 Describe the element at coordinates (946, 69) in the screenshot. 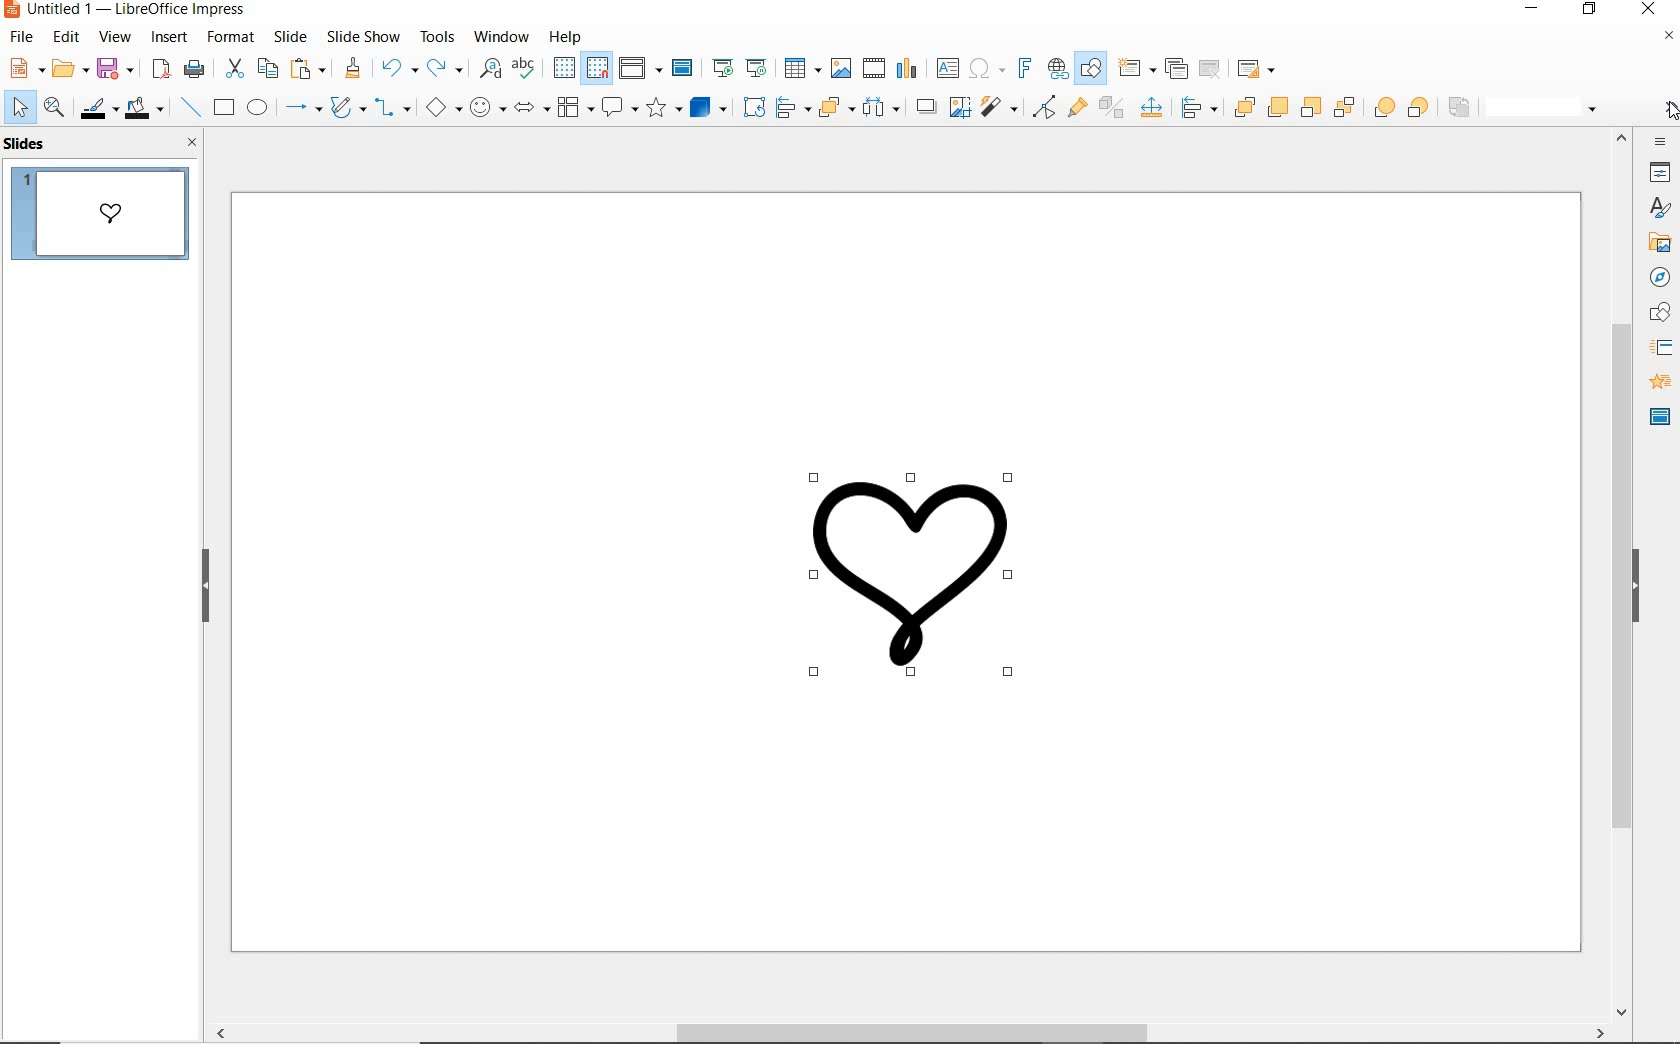

I see `insert text box` at that location.